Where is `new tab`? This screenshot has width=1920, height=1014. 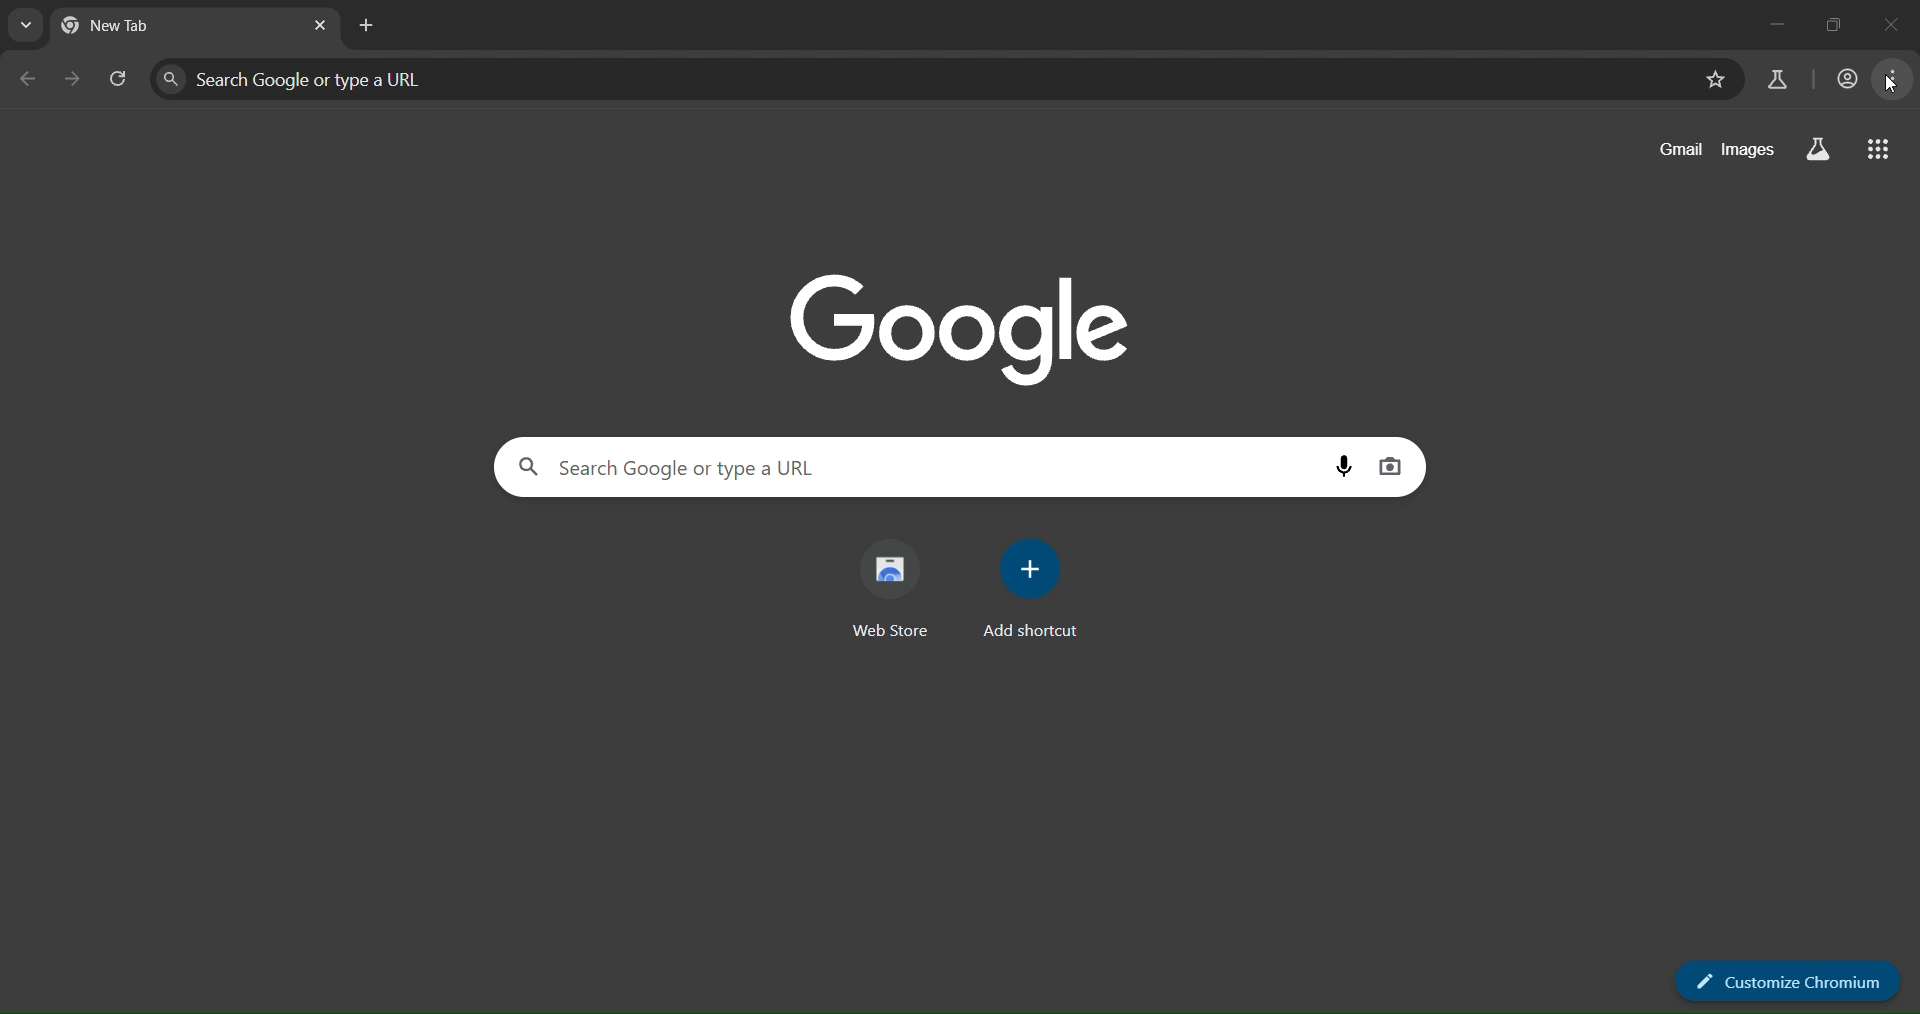
new tab is located at coordinates (365, 25).